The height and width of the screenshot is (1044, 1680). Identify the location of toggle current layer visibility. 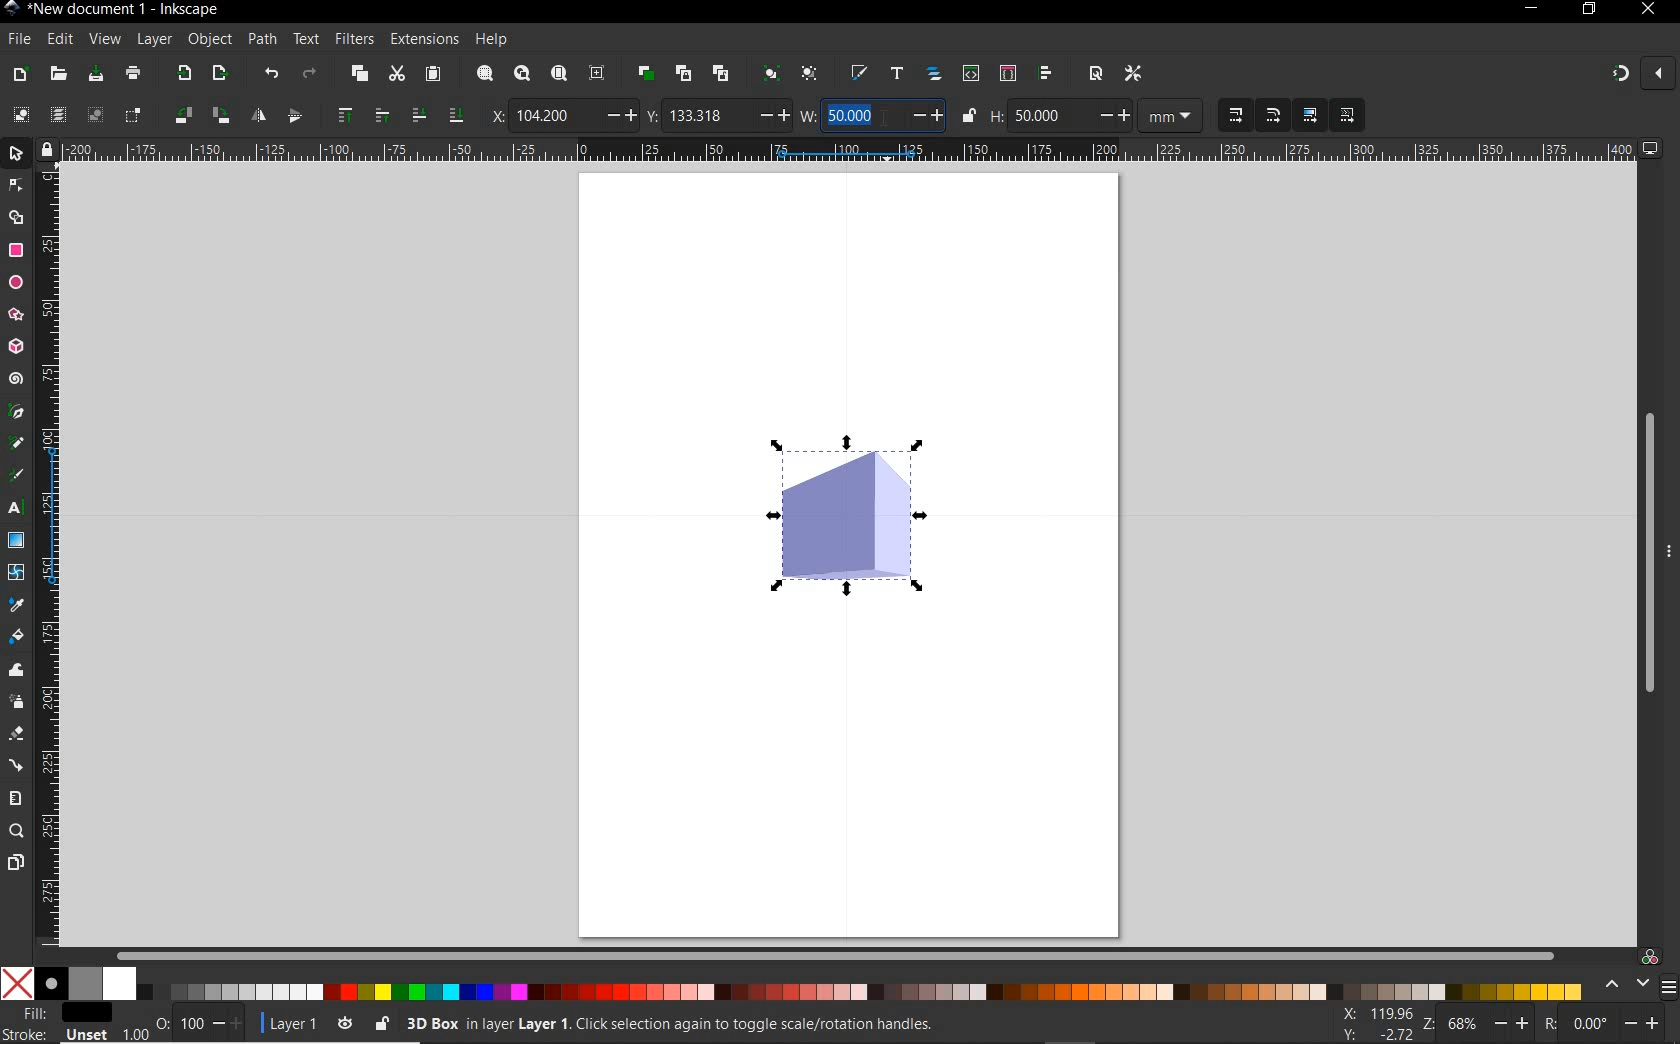
(341, 1023).